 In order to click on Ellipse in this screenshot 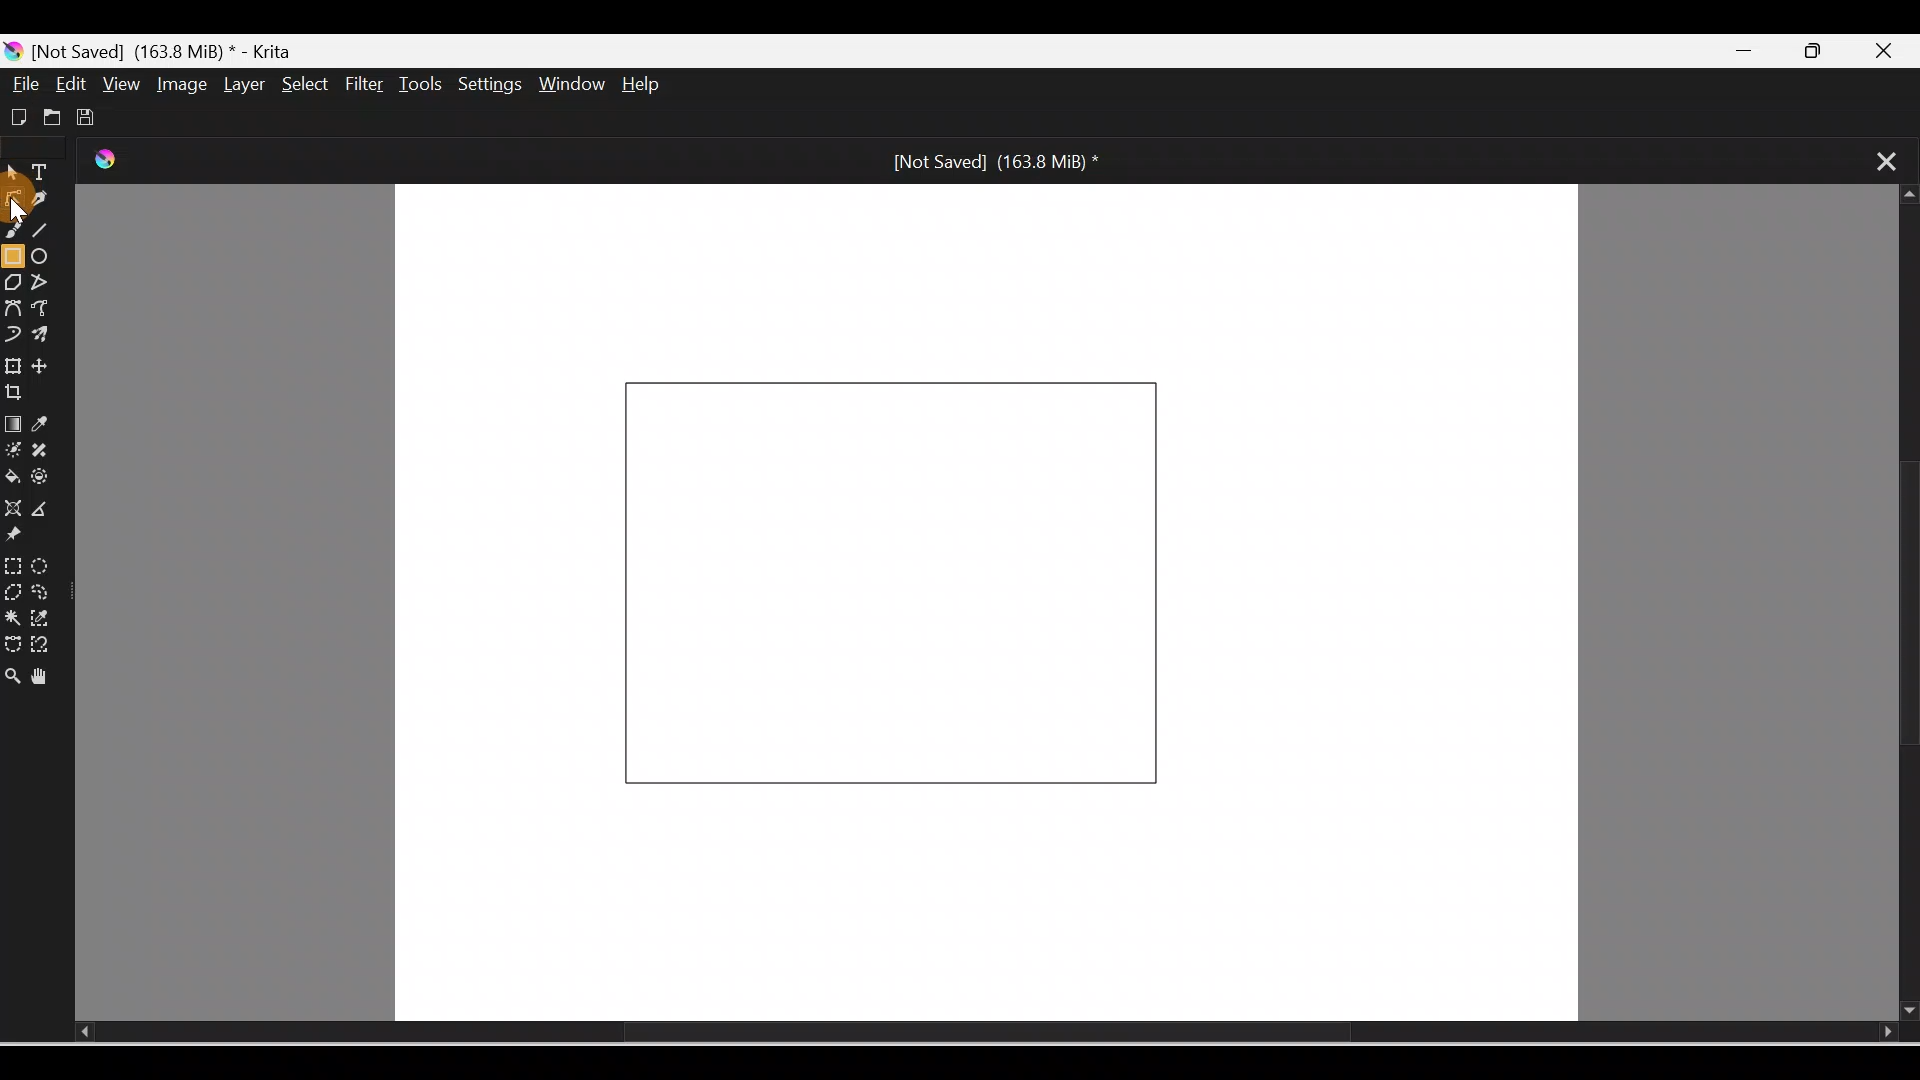, I will do `click(46, 258)`.